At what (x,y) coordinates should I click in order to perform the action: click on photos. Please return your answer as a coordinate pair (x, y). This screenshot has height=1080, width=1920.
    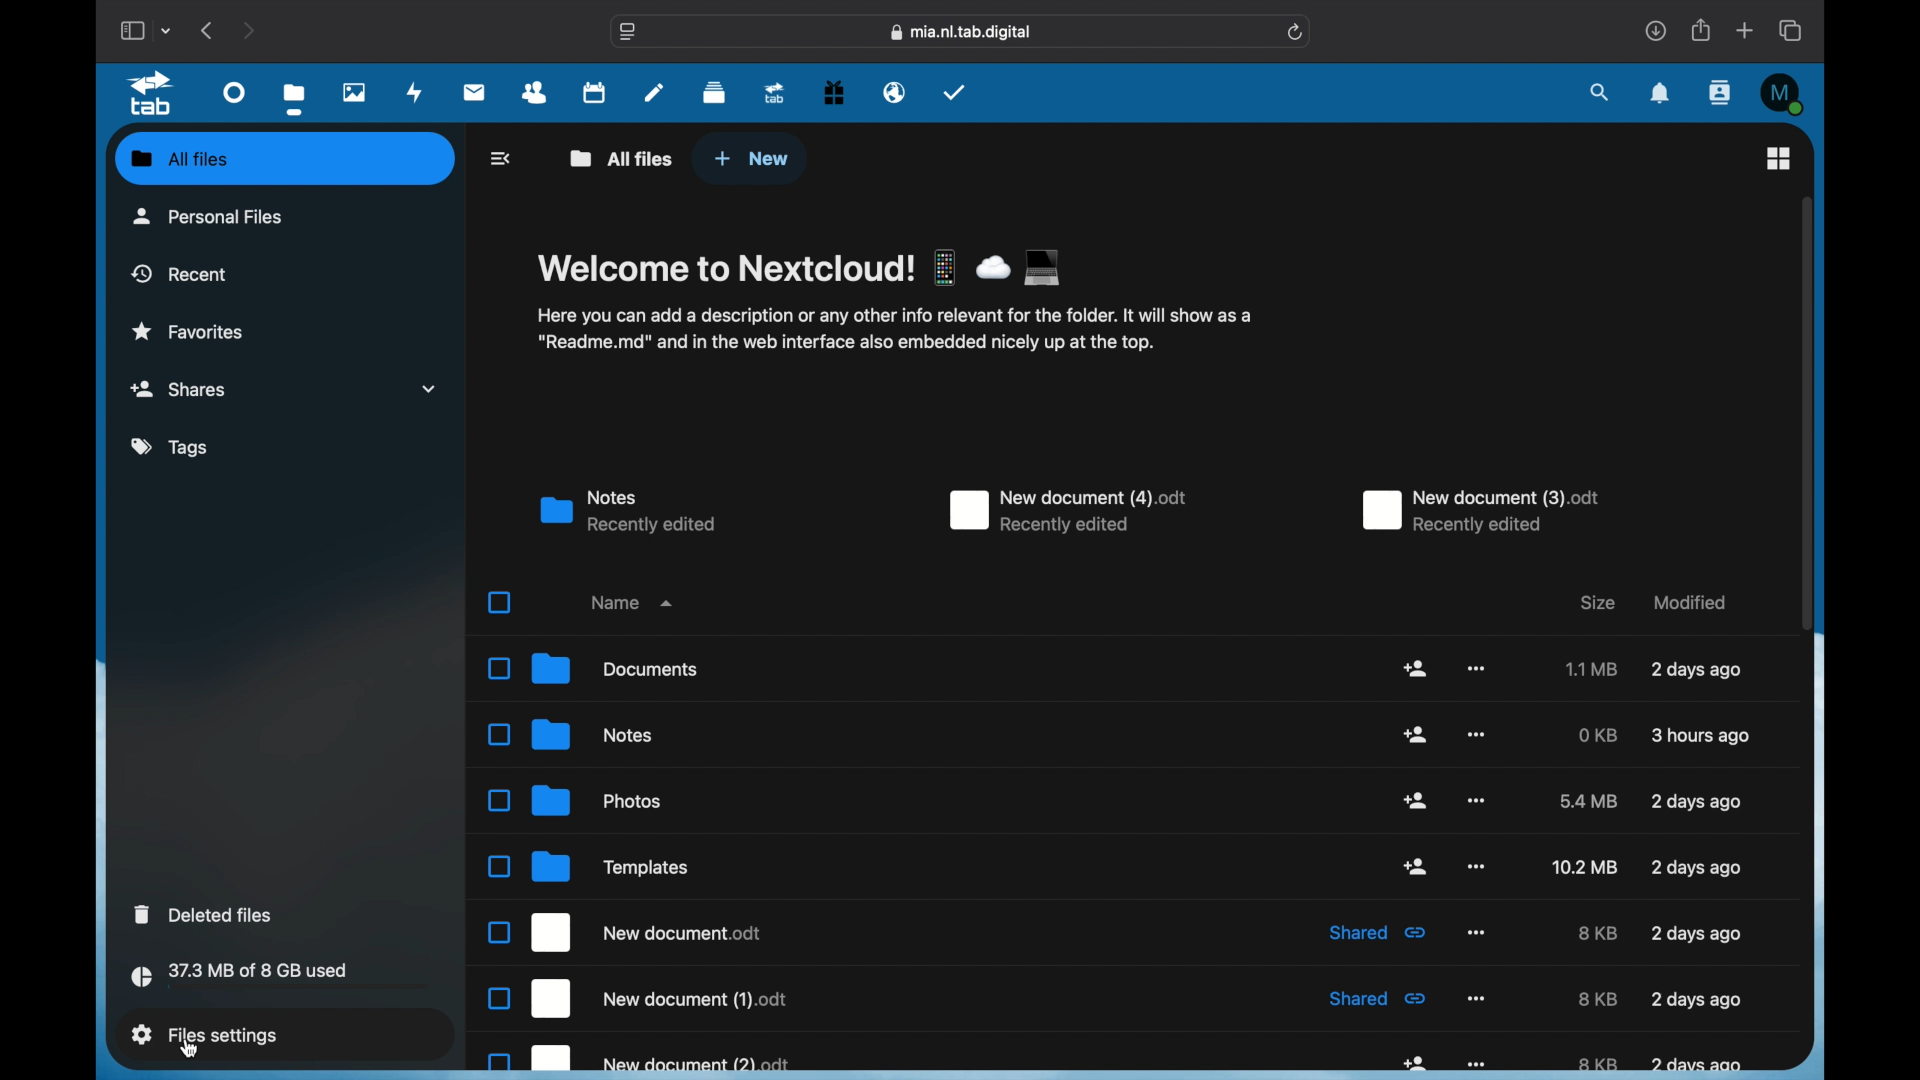
    Looking at the image, I should click on (576, 801).